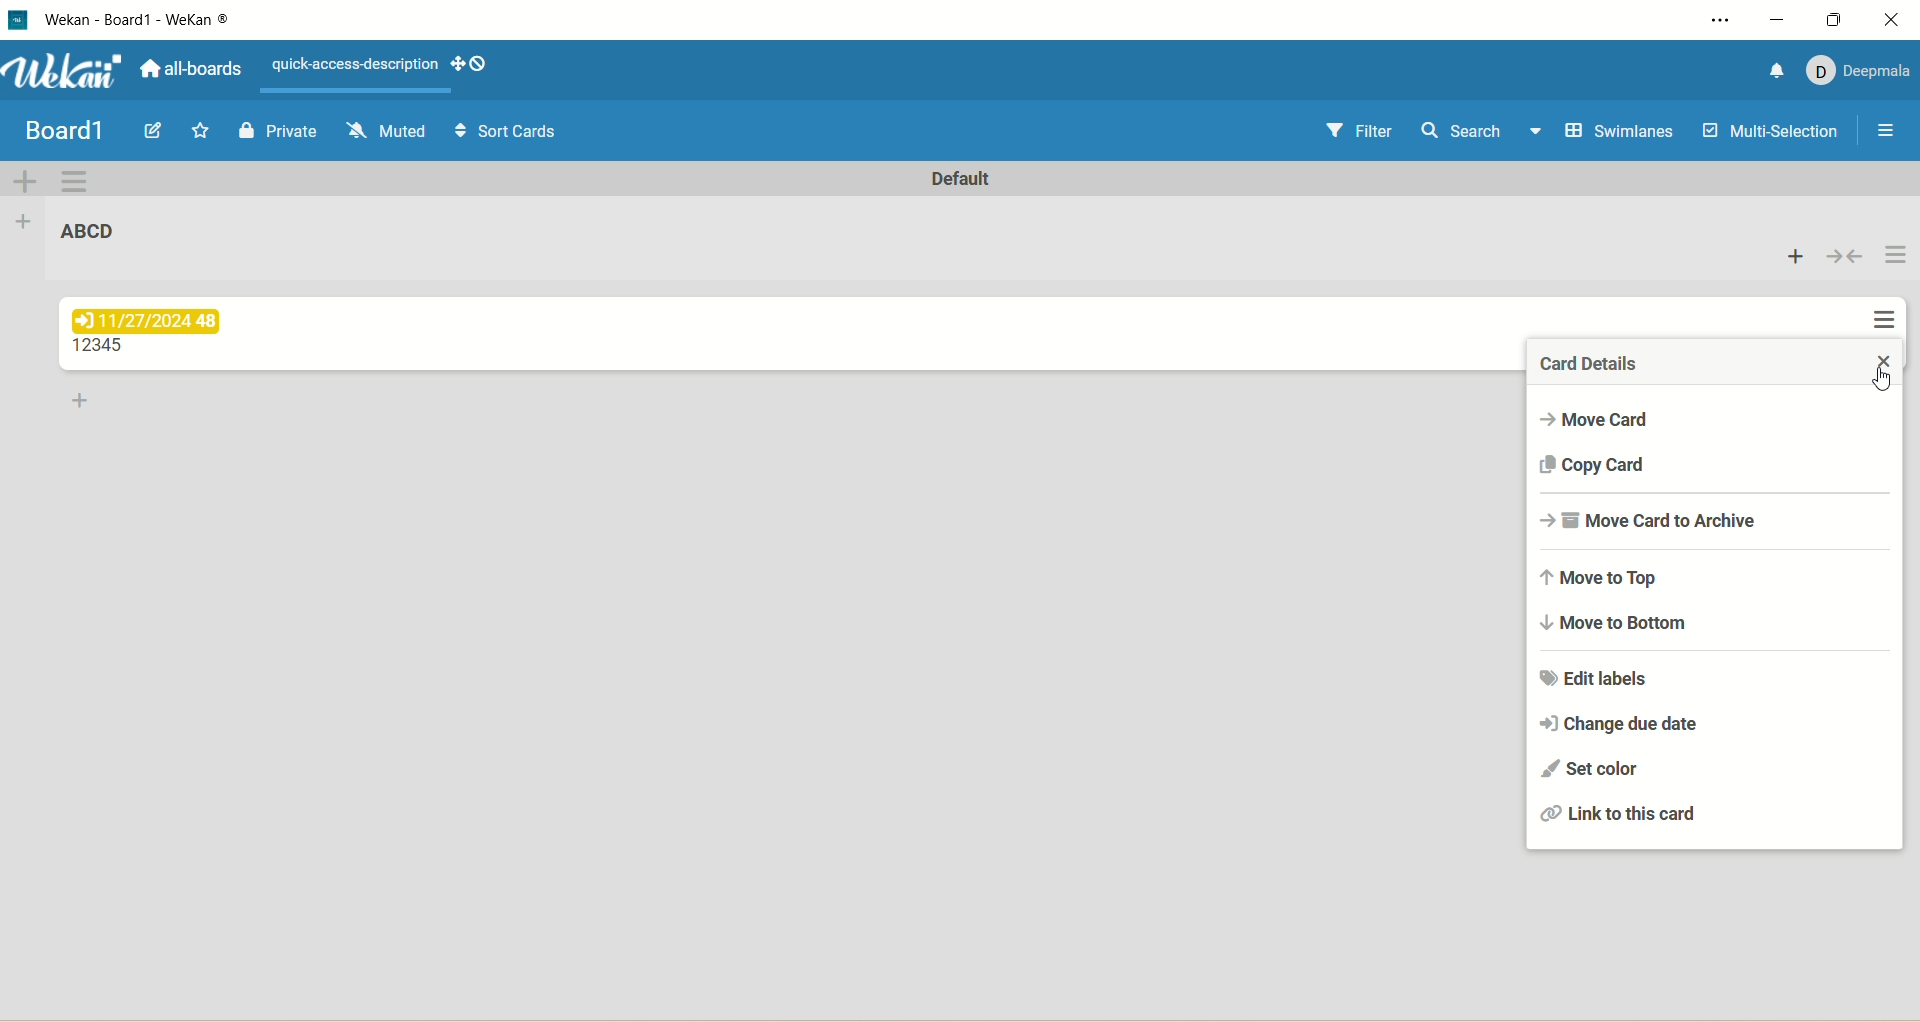  What do you see at coordinates (1364, 132) in the screenshot?
I see `filter` at bounding box center [1364, 132].